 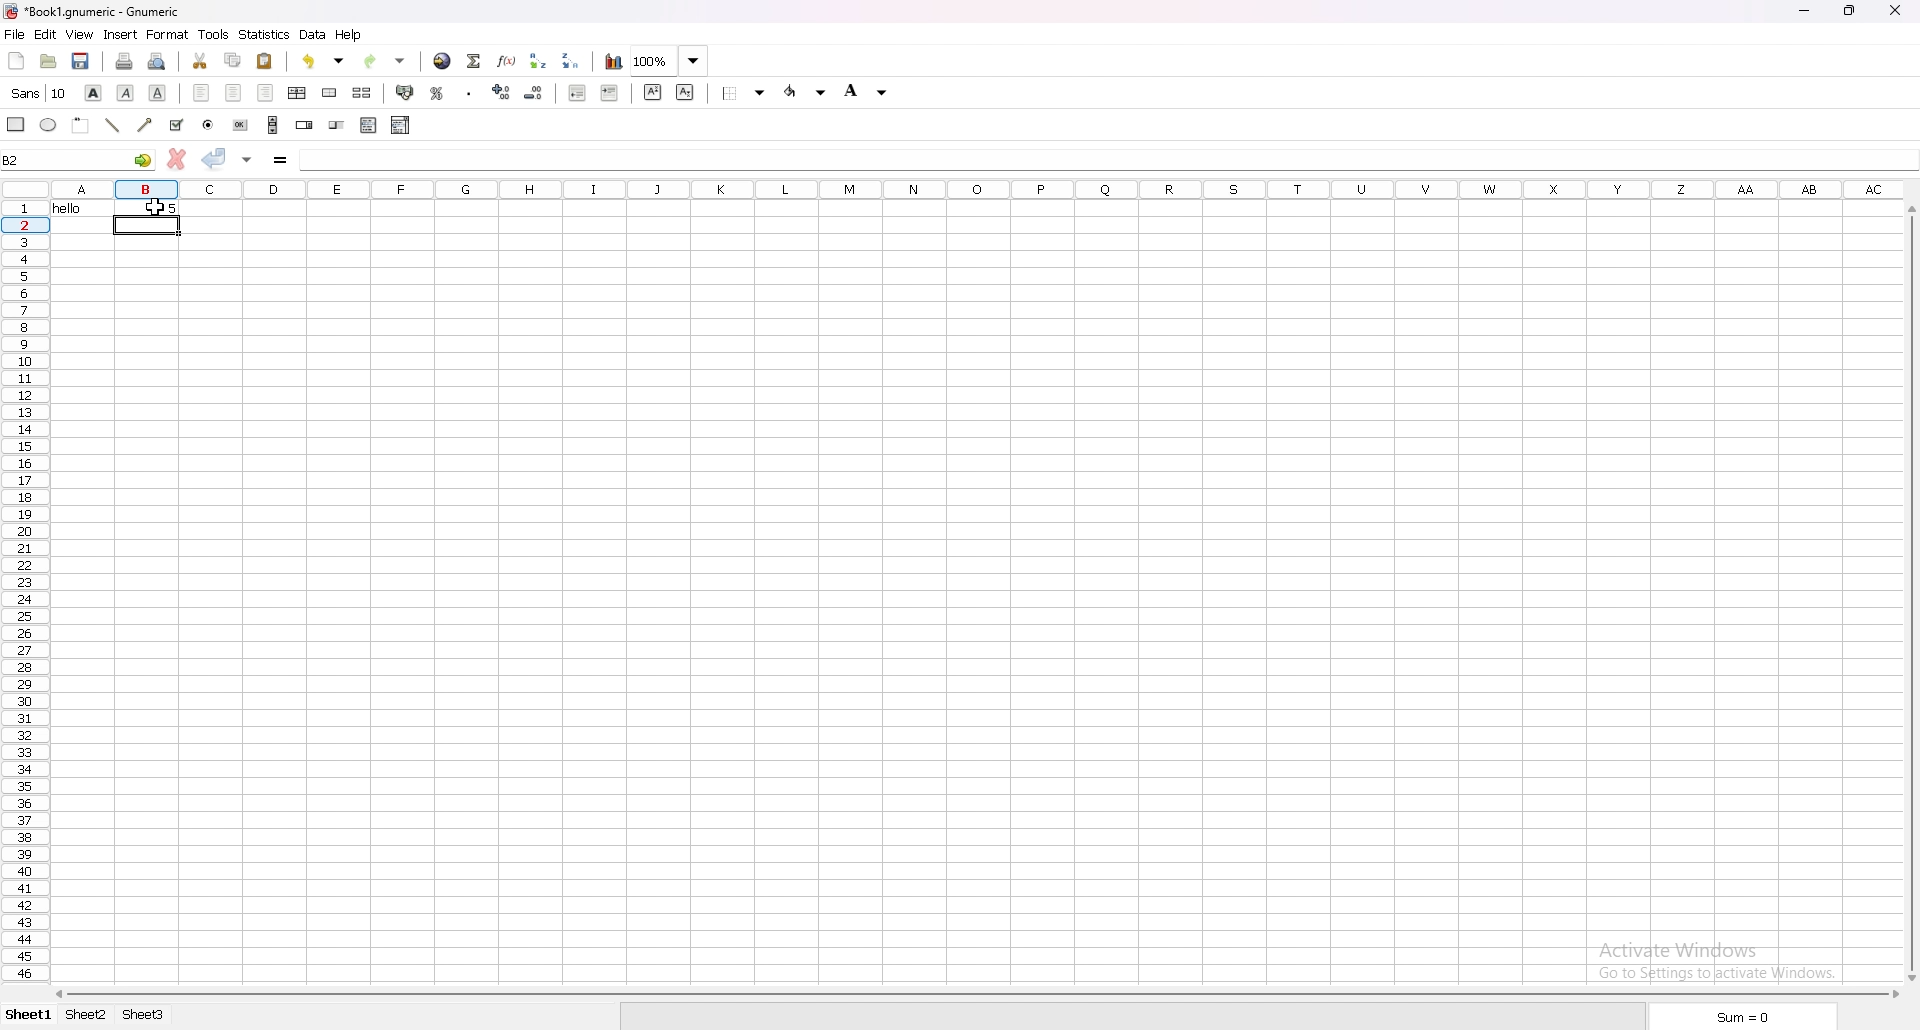 What do you see at coordinates (538, 60) in the screenshot?
I see `sort ascending` at bounding box center [538, 60].